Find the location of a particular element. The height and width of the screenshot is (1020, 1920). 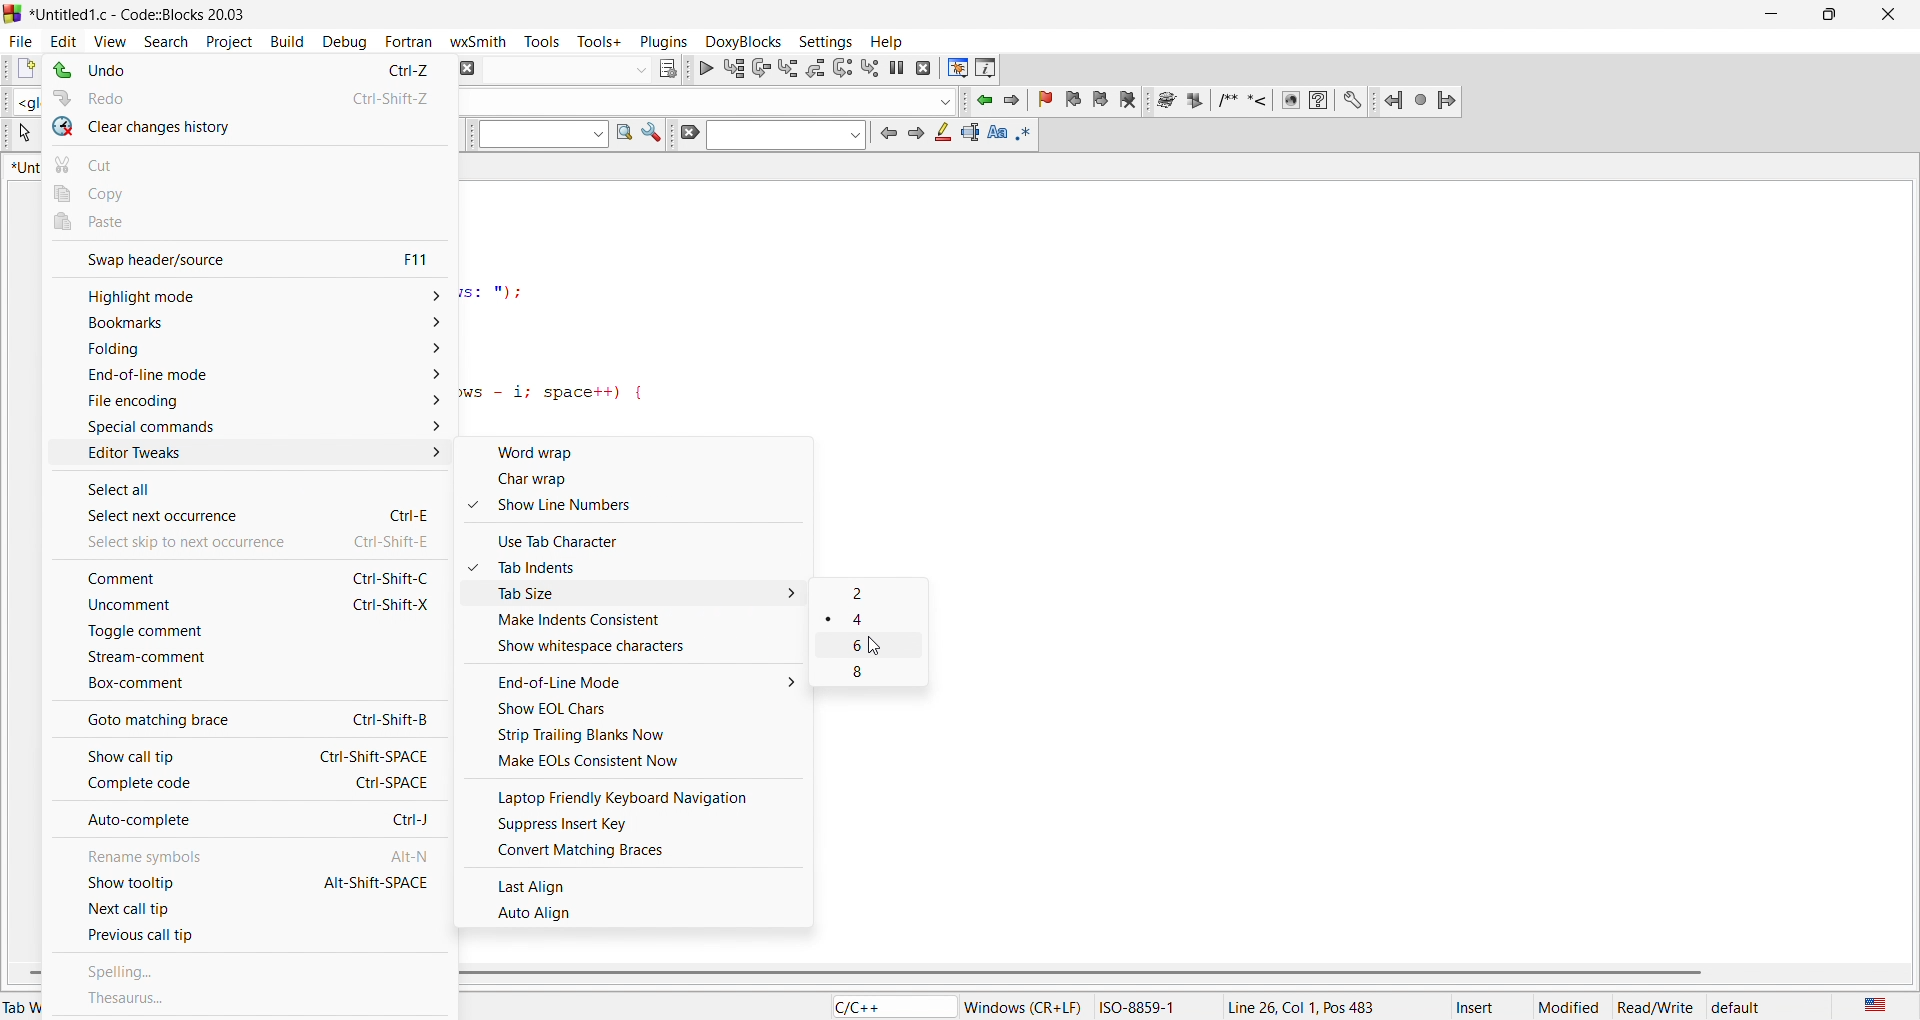

jump backward is located at coordinates (983, 103).